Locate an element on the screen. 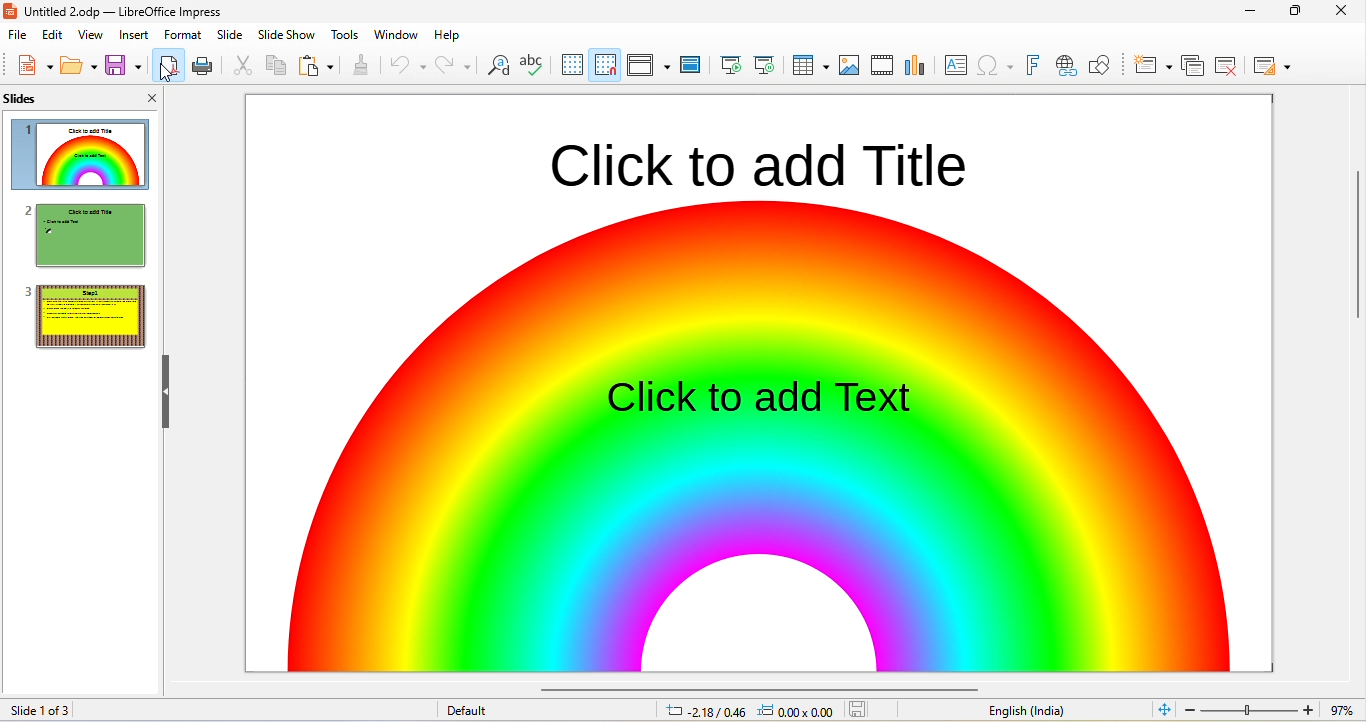 This screenshot has height=722, width=1366. print is located at coordinates (204, 67).